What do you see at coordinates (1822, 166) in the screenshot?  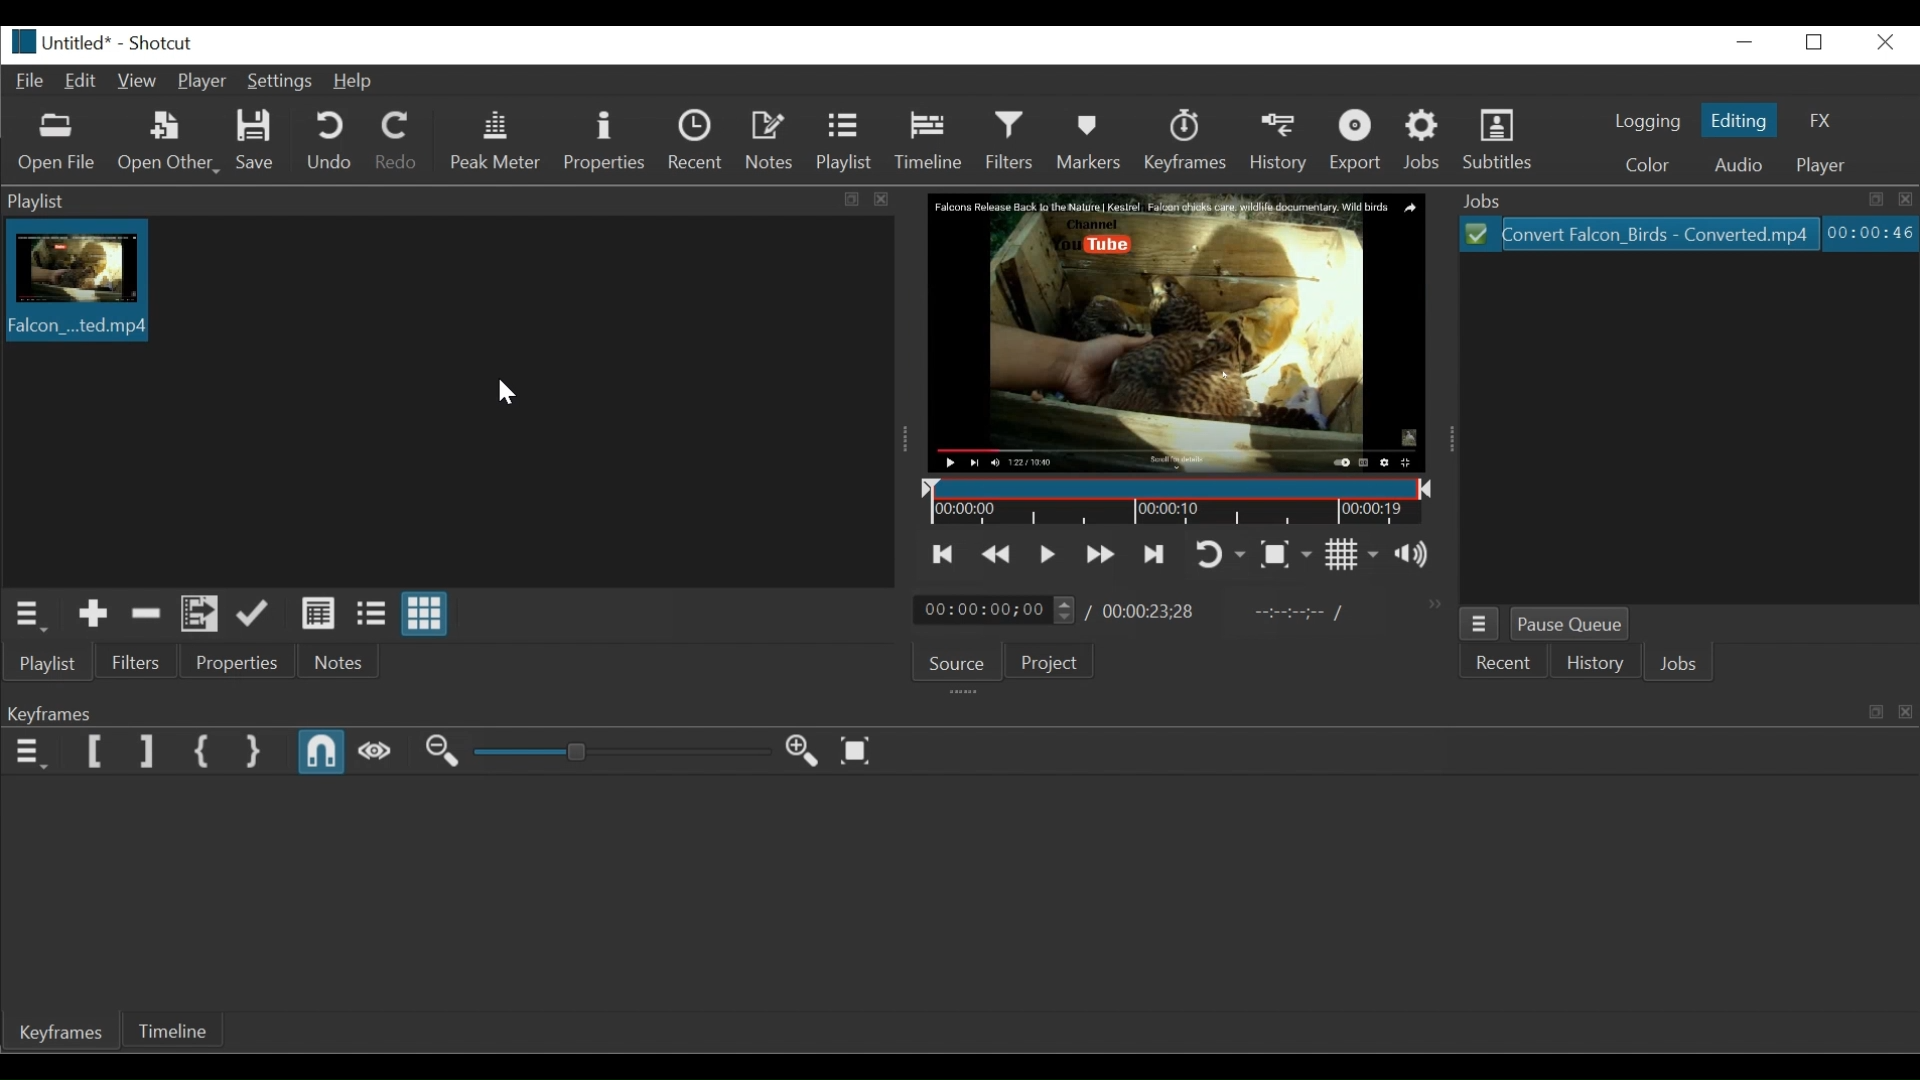 I see `Player` at bounding box center [1822, 166].